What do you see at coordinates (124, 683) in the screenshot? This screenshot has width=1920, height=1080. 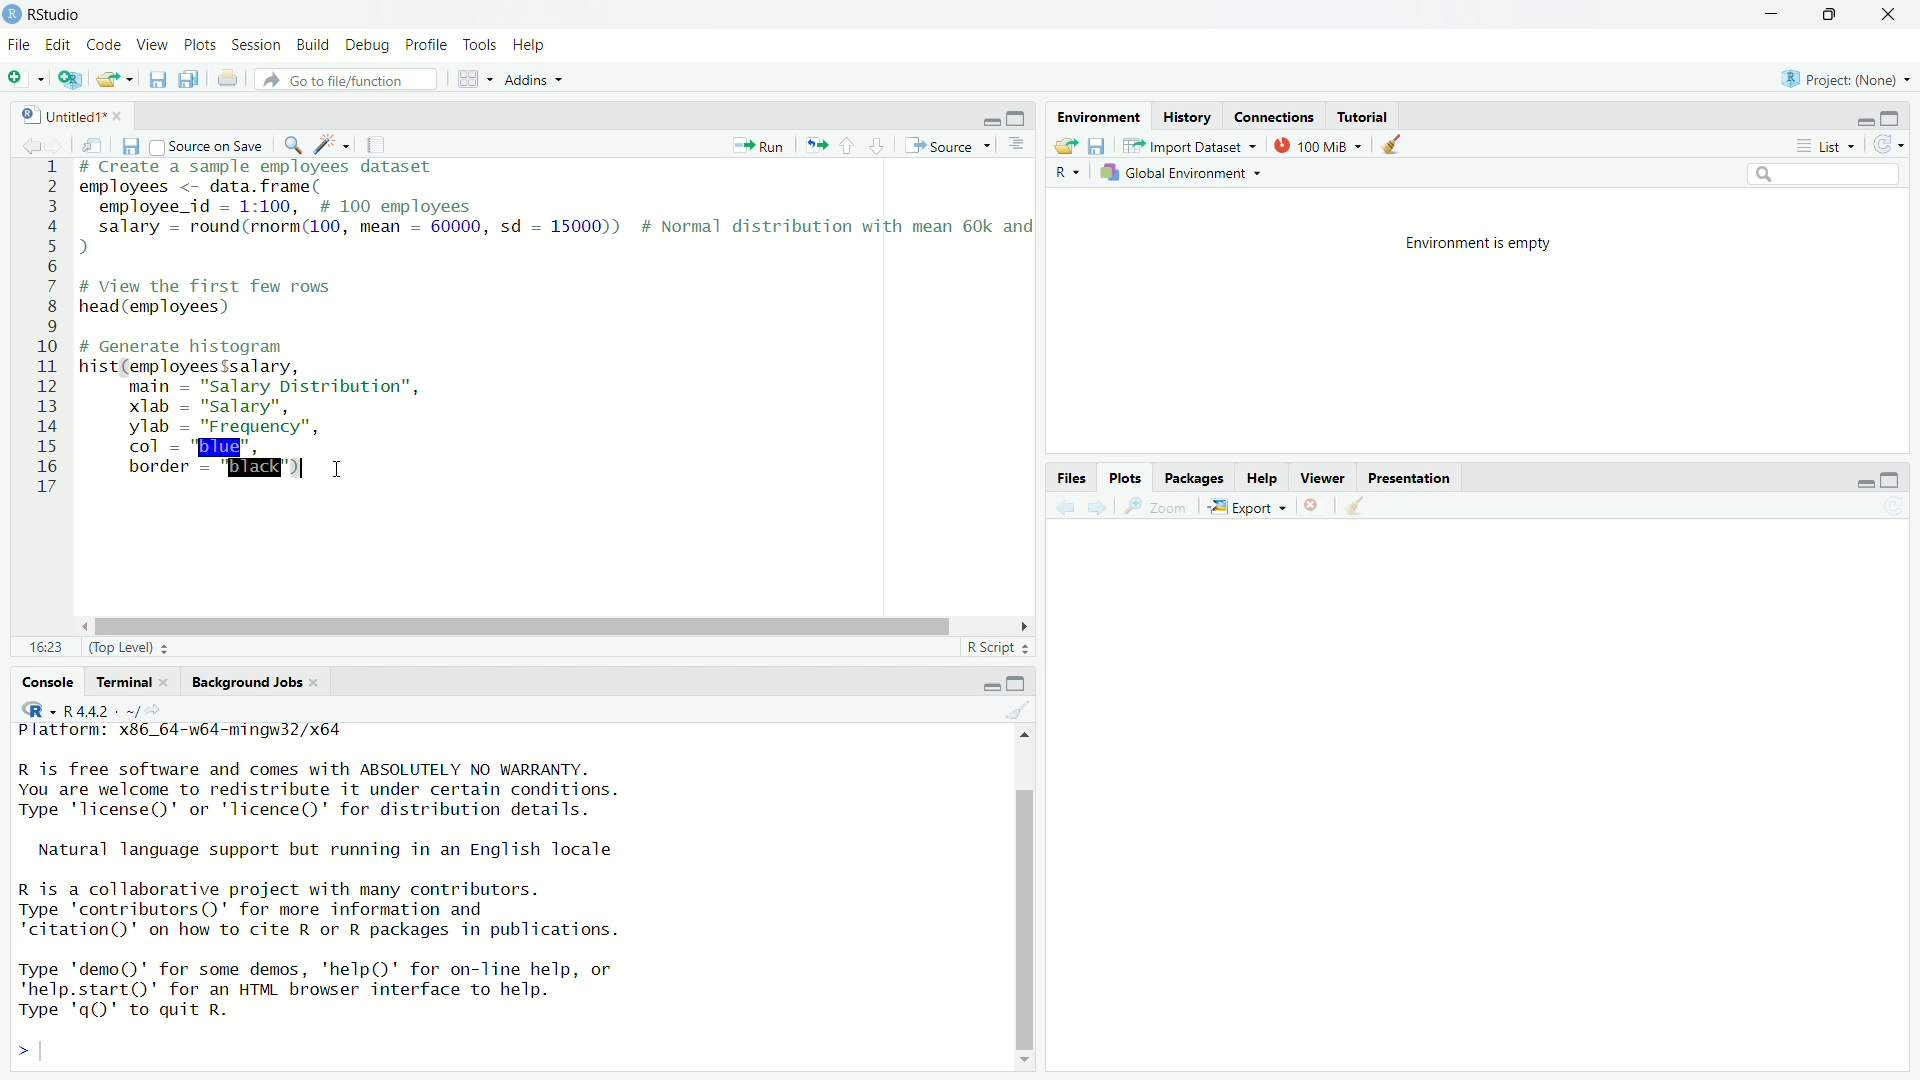 I see `Terminal` at bounding box center [124, 683].